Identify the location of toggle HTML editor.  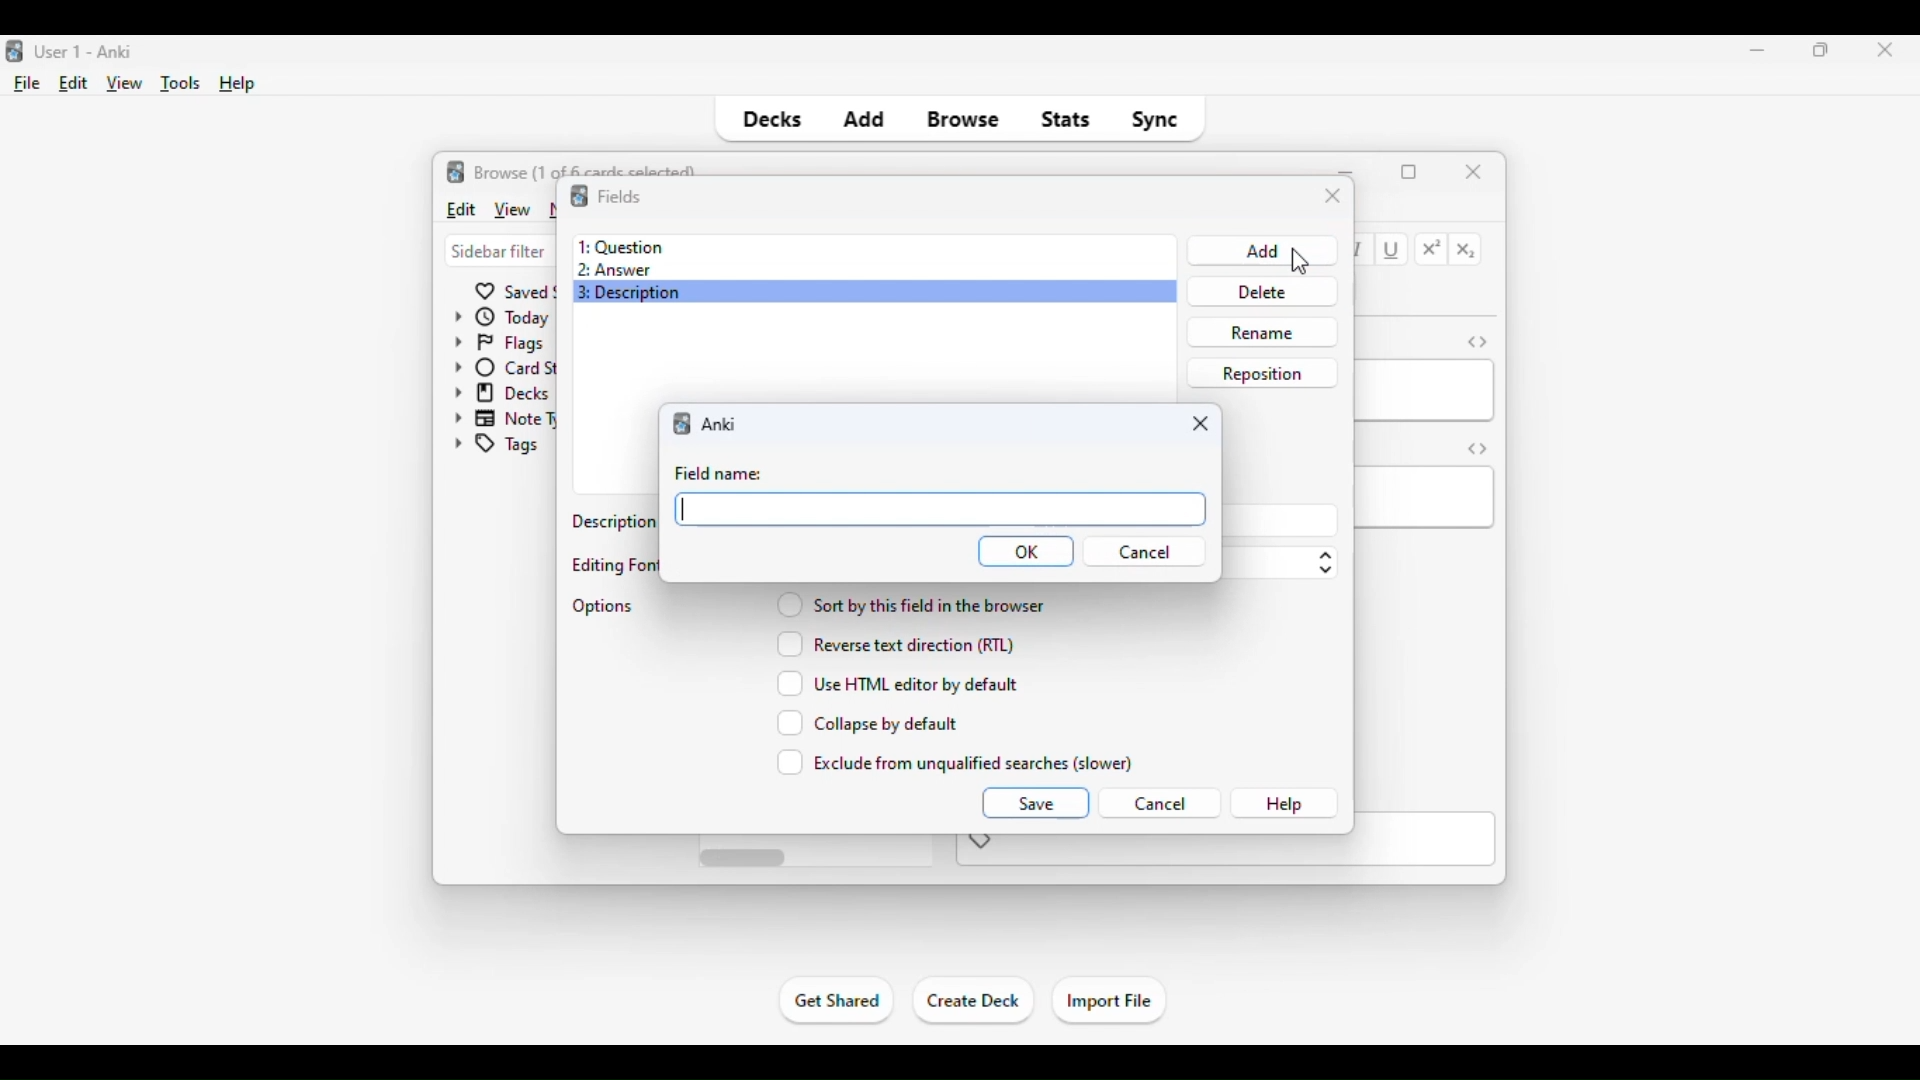
(1477, 341).